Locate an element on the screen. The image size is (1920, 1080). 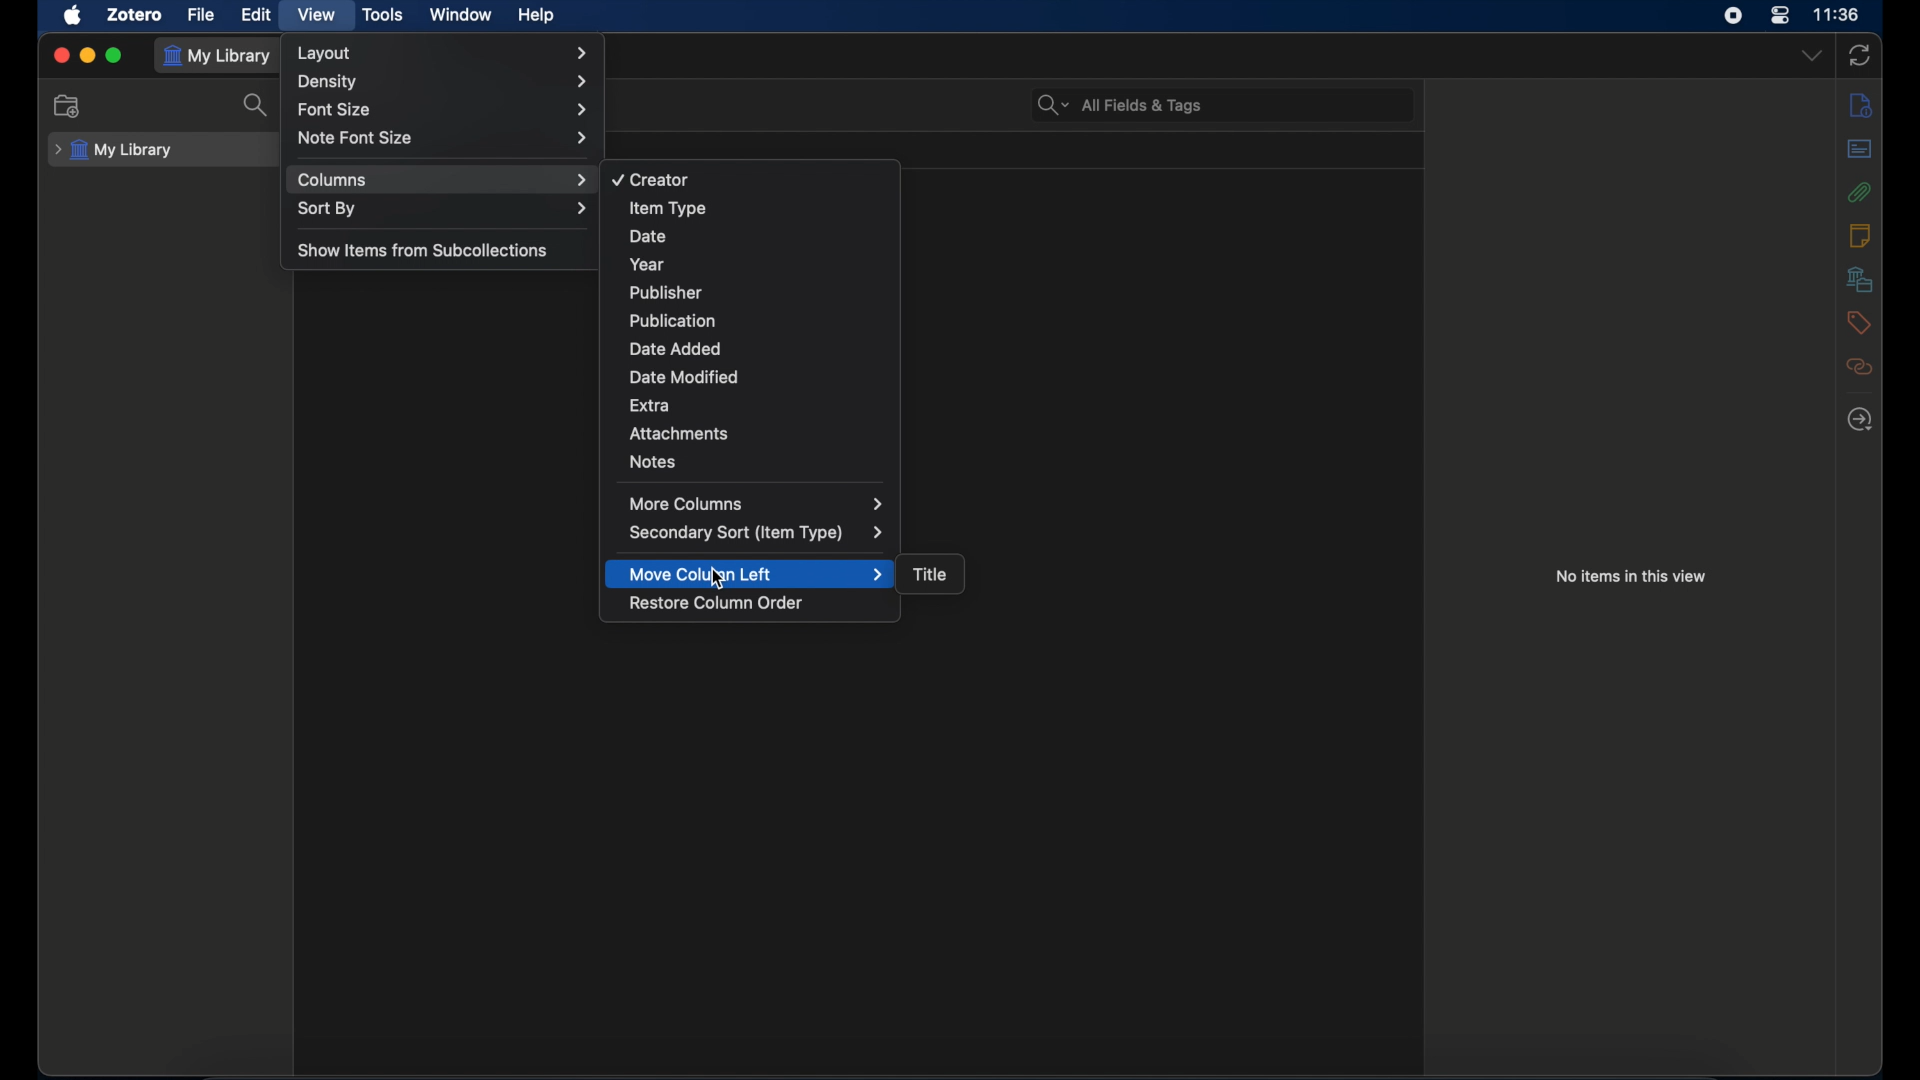
sync is located at coordinates (1858, 56).